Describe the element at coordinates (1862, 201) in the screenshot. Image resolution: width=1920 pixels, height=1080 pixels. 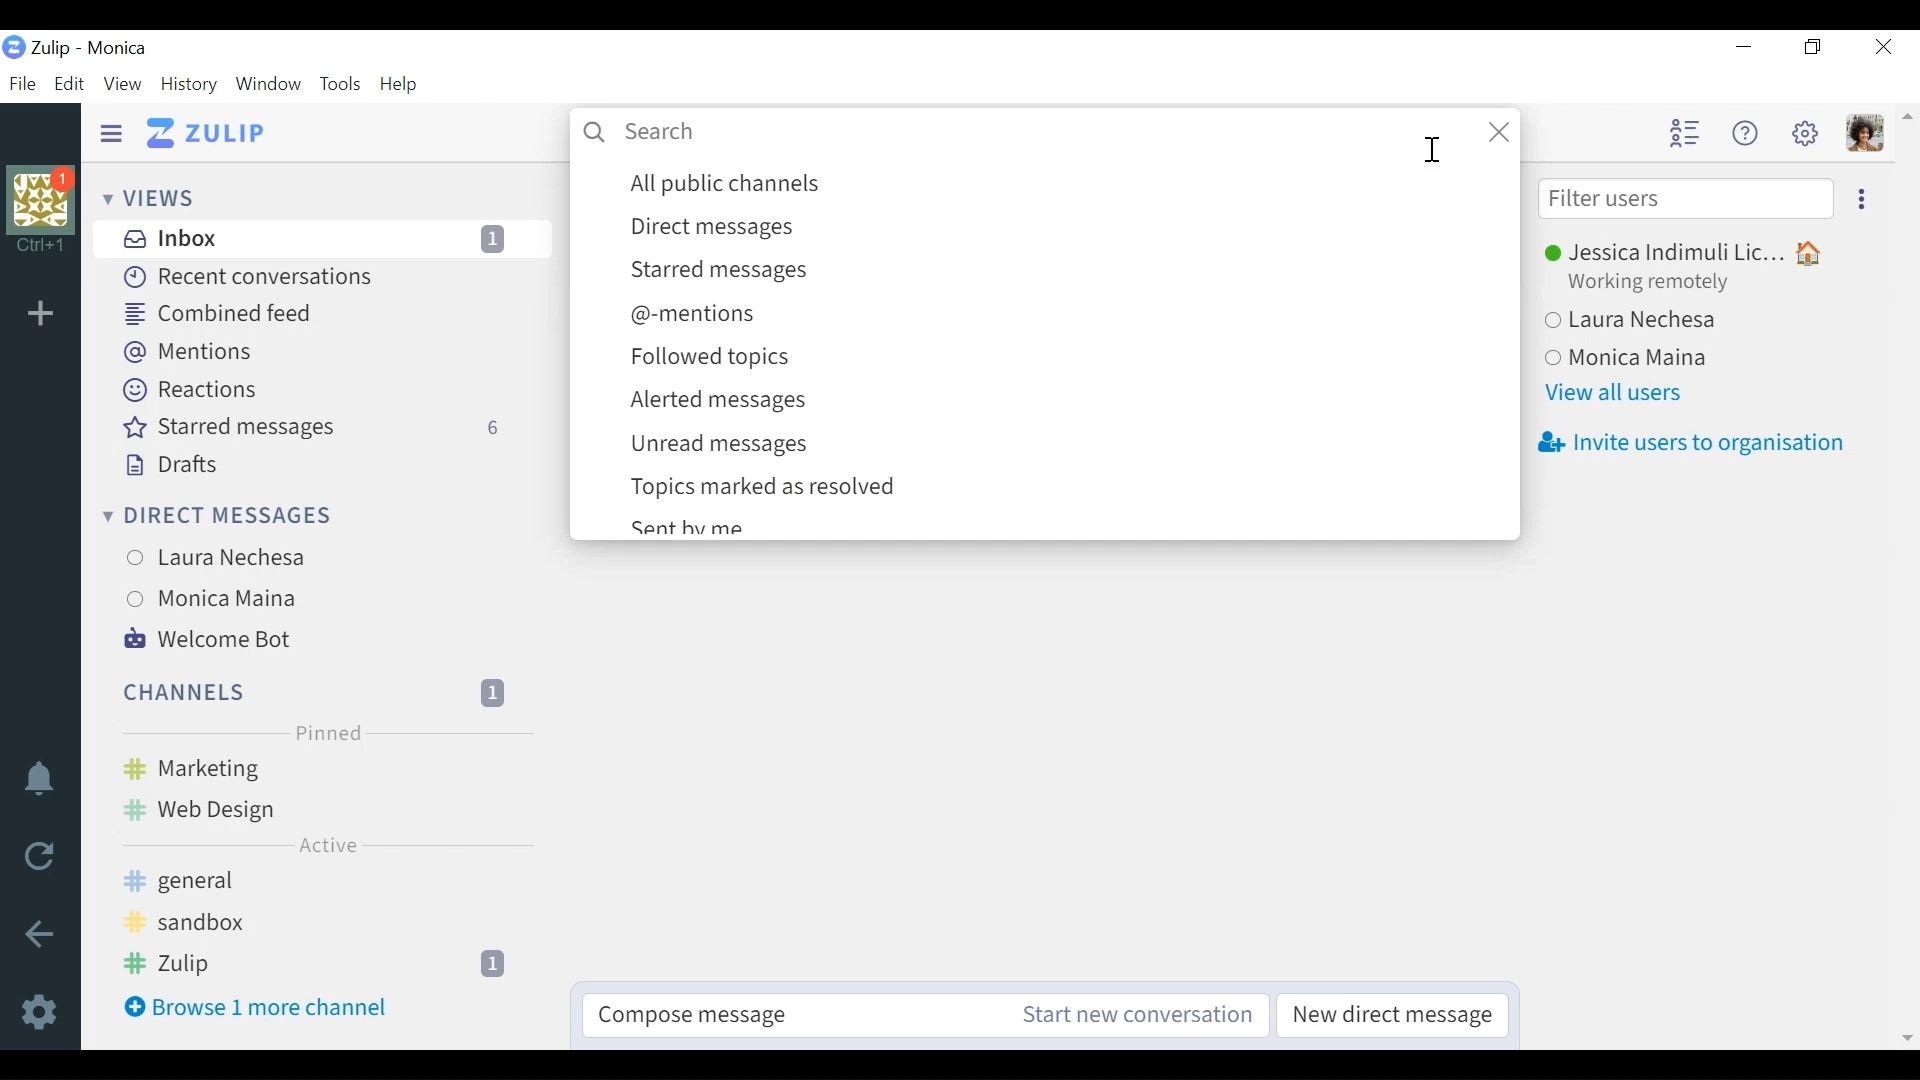
I see `Ellipsis` at that location.